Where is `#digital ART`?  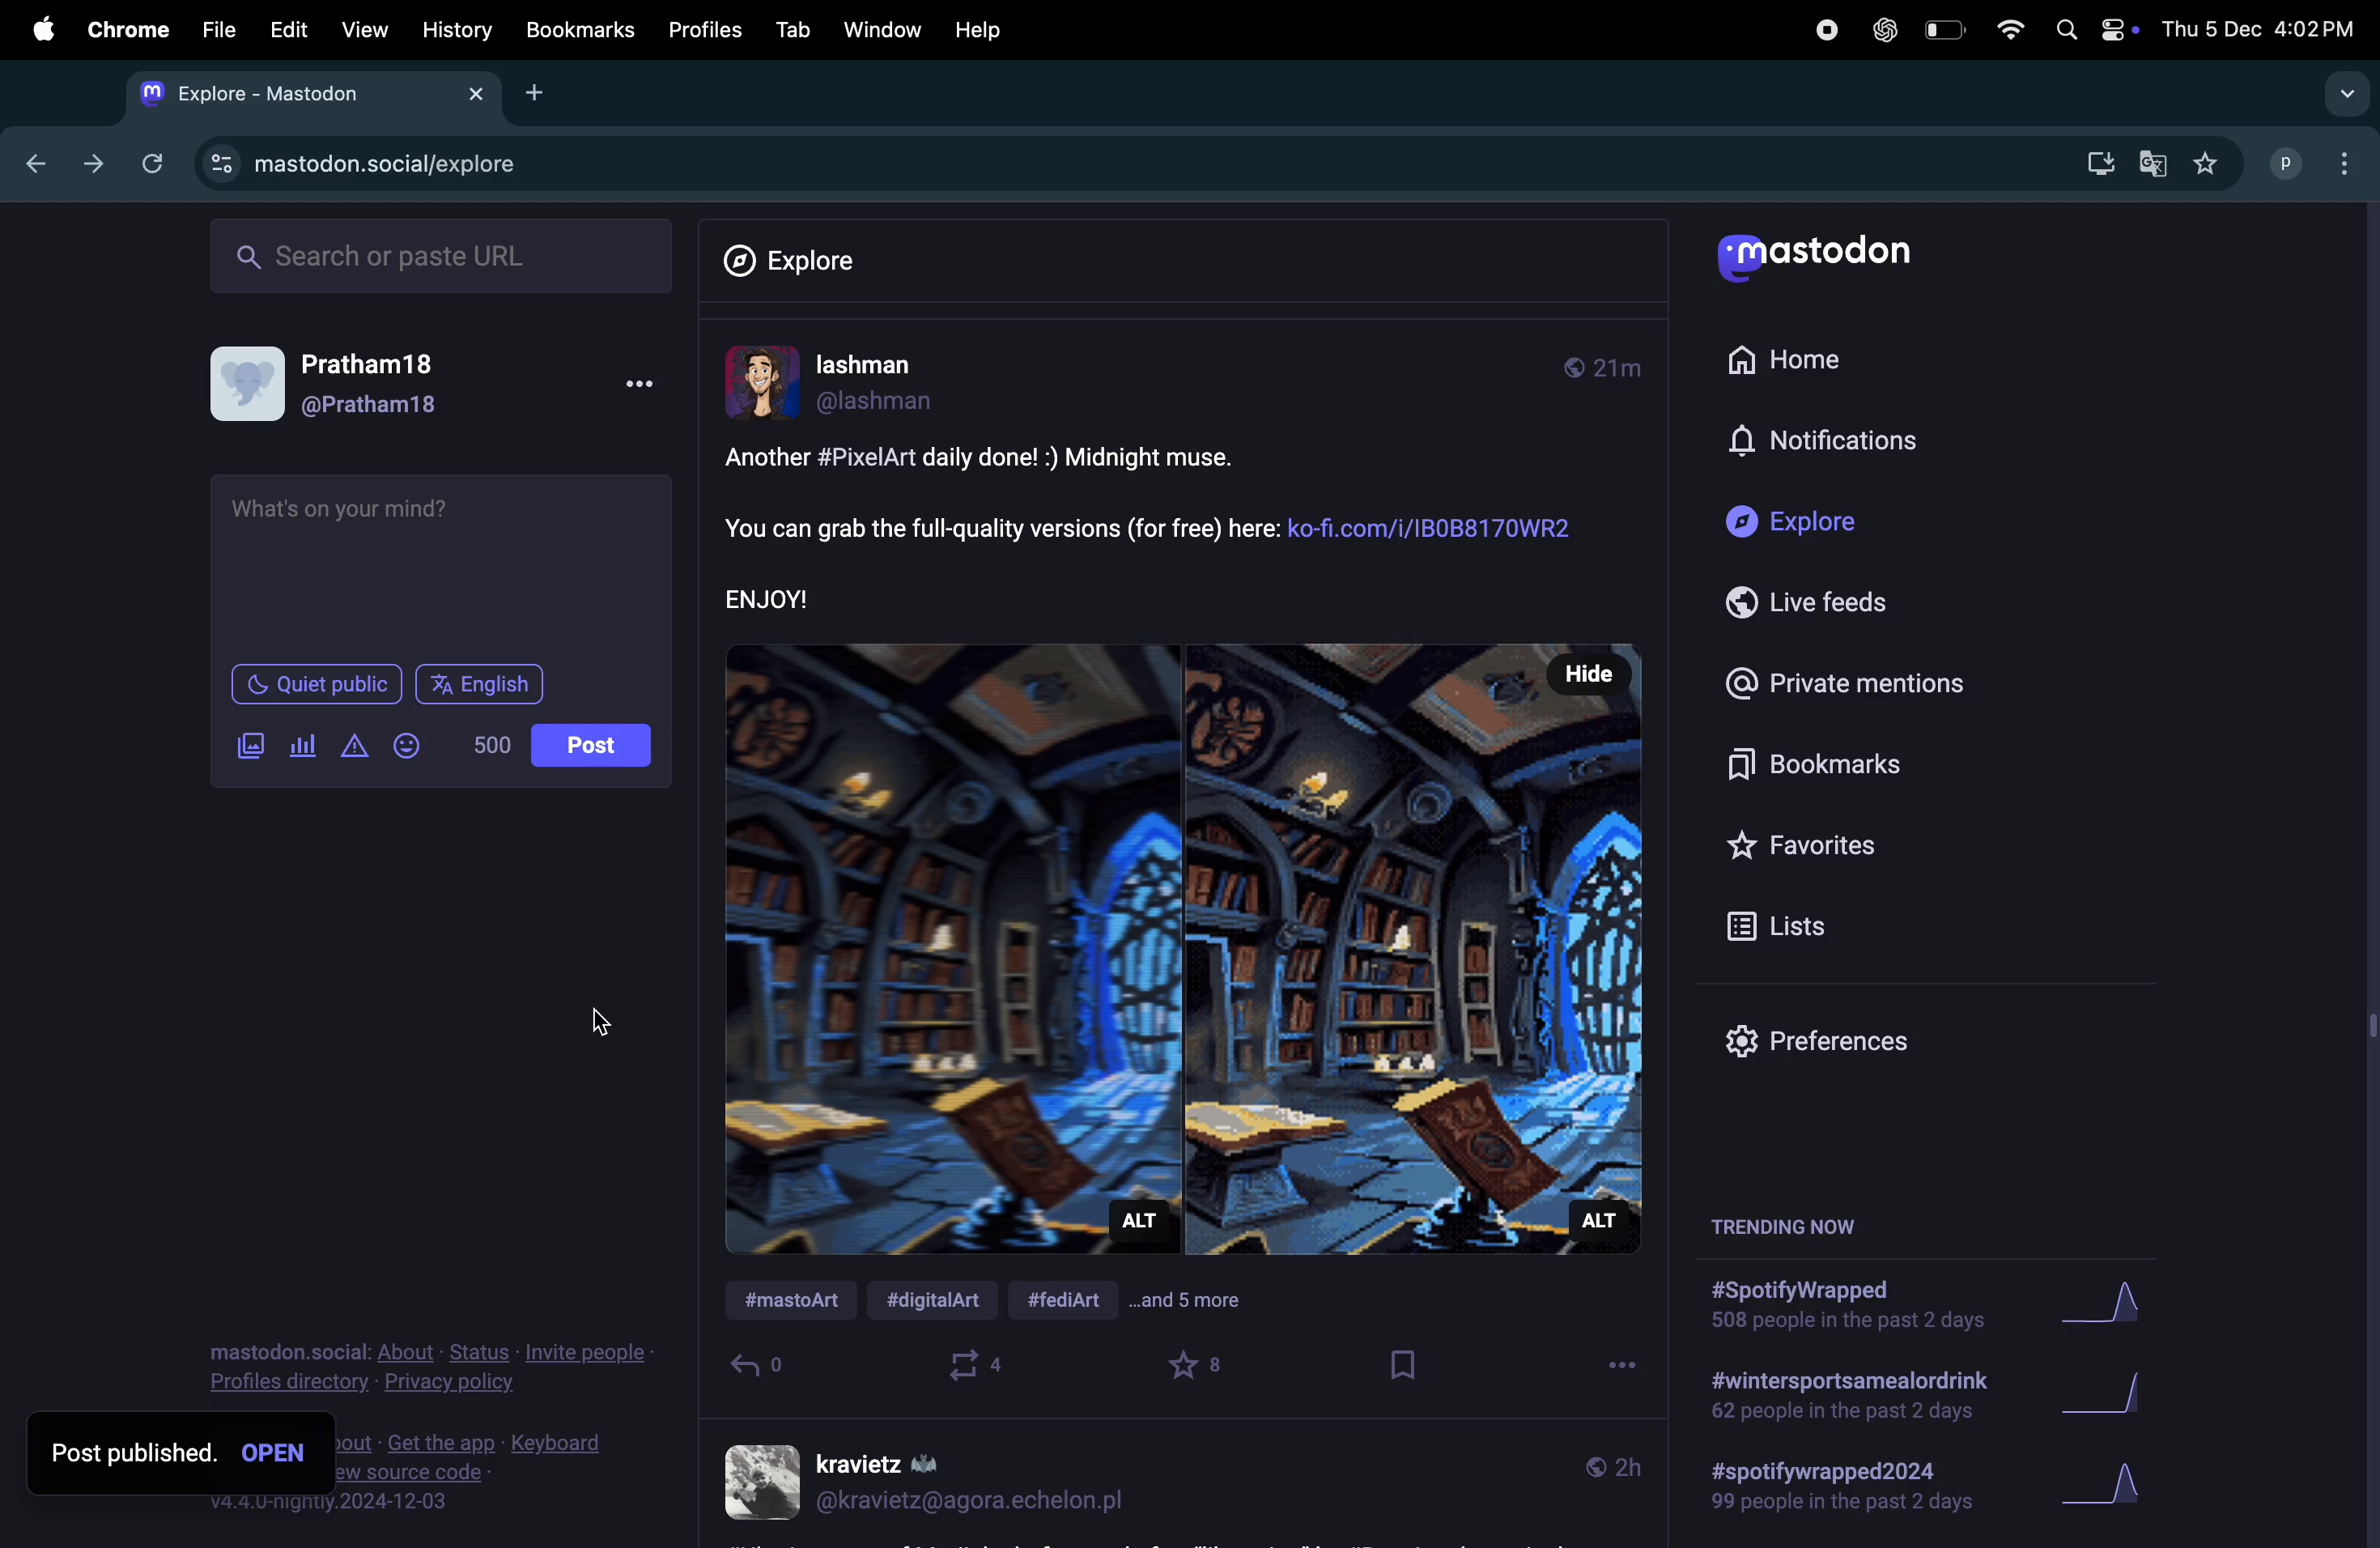 #digital ART is located at coordinates (945, 1303).